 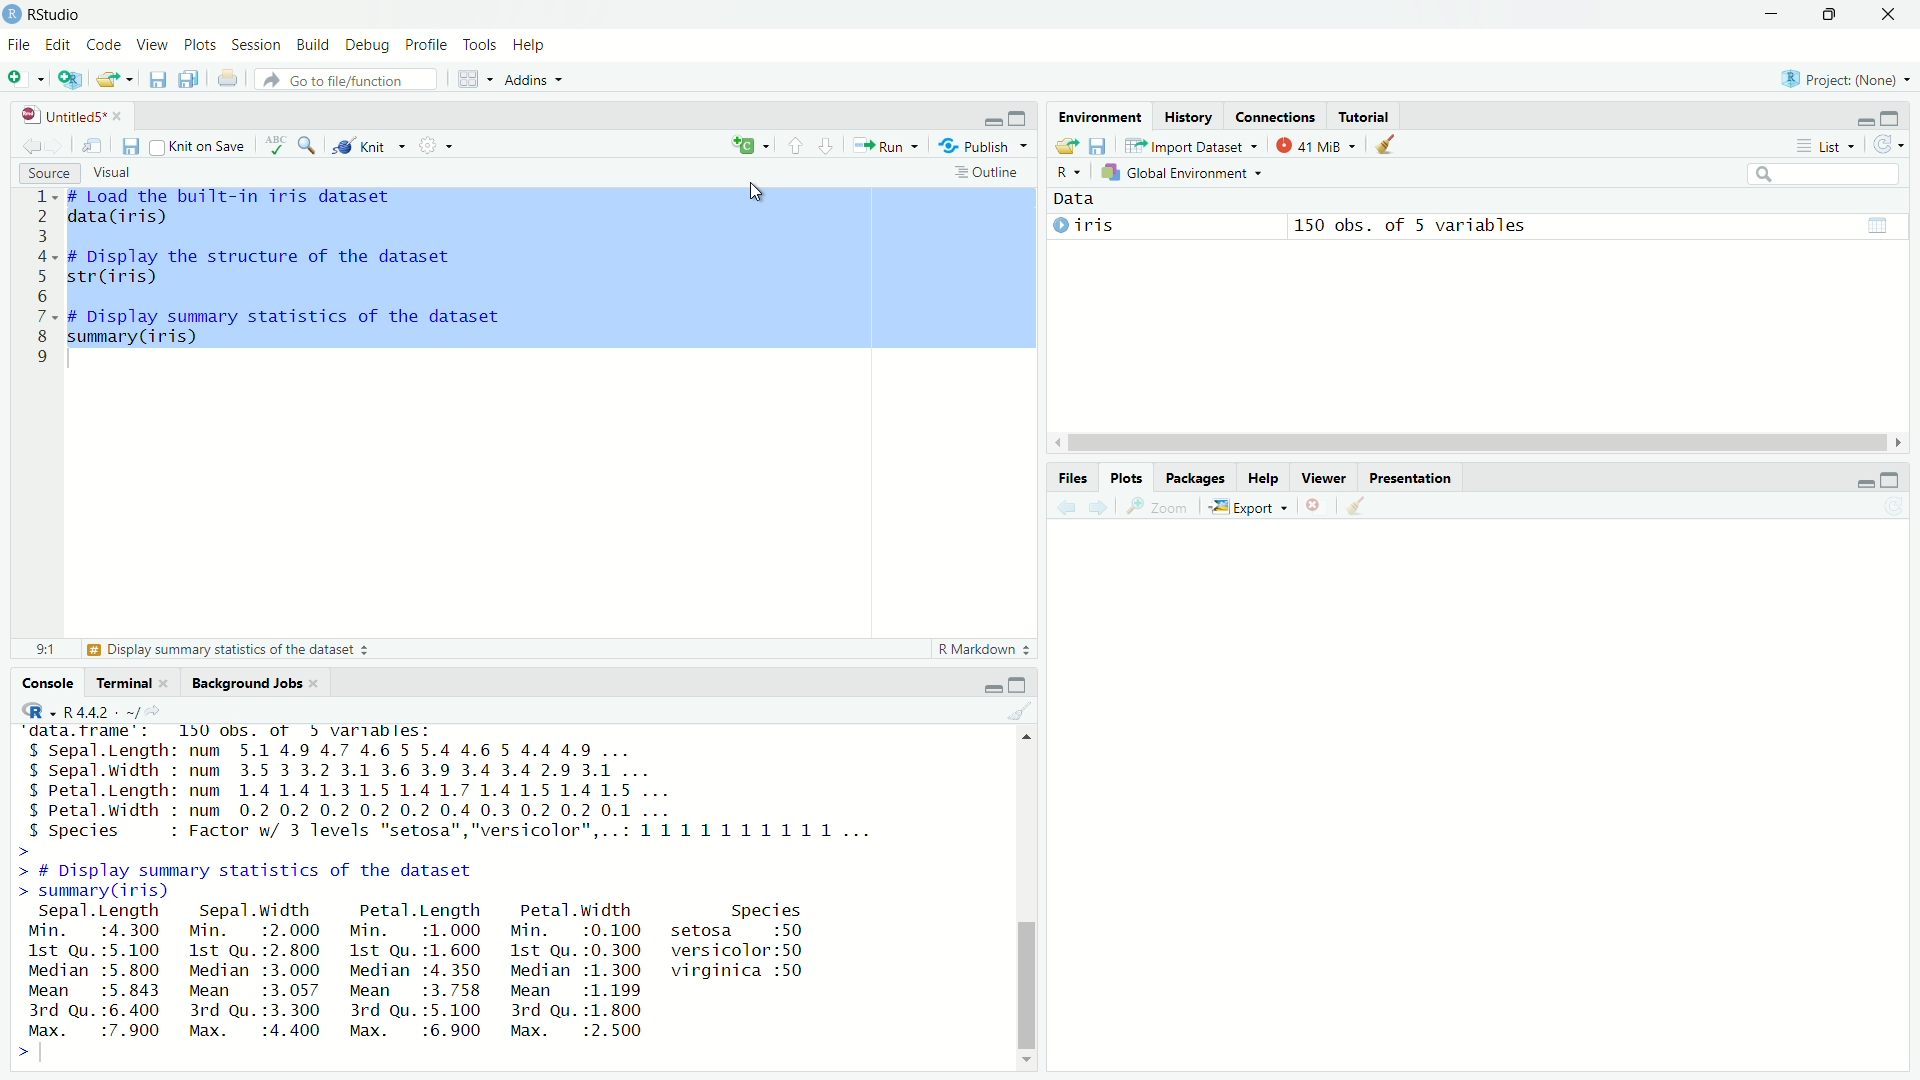 What do you see at coordinates (136, 683) in the screenshot?
I see `Terminal` at bounding box center [136, 683].